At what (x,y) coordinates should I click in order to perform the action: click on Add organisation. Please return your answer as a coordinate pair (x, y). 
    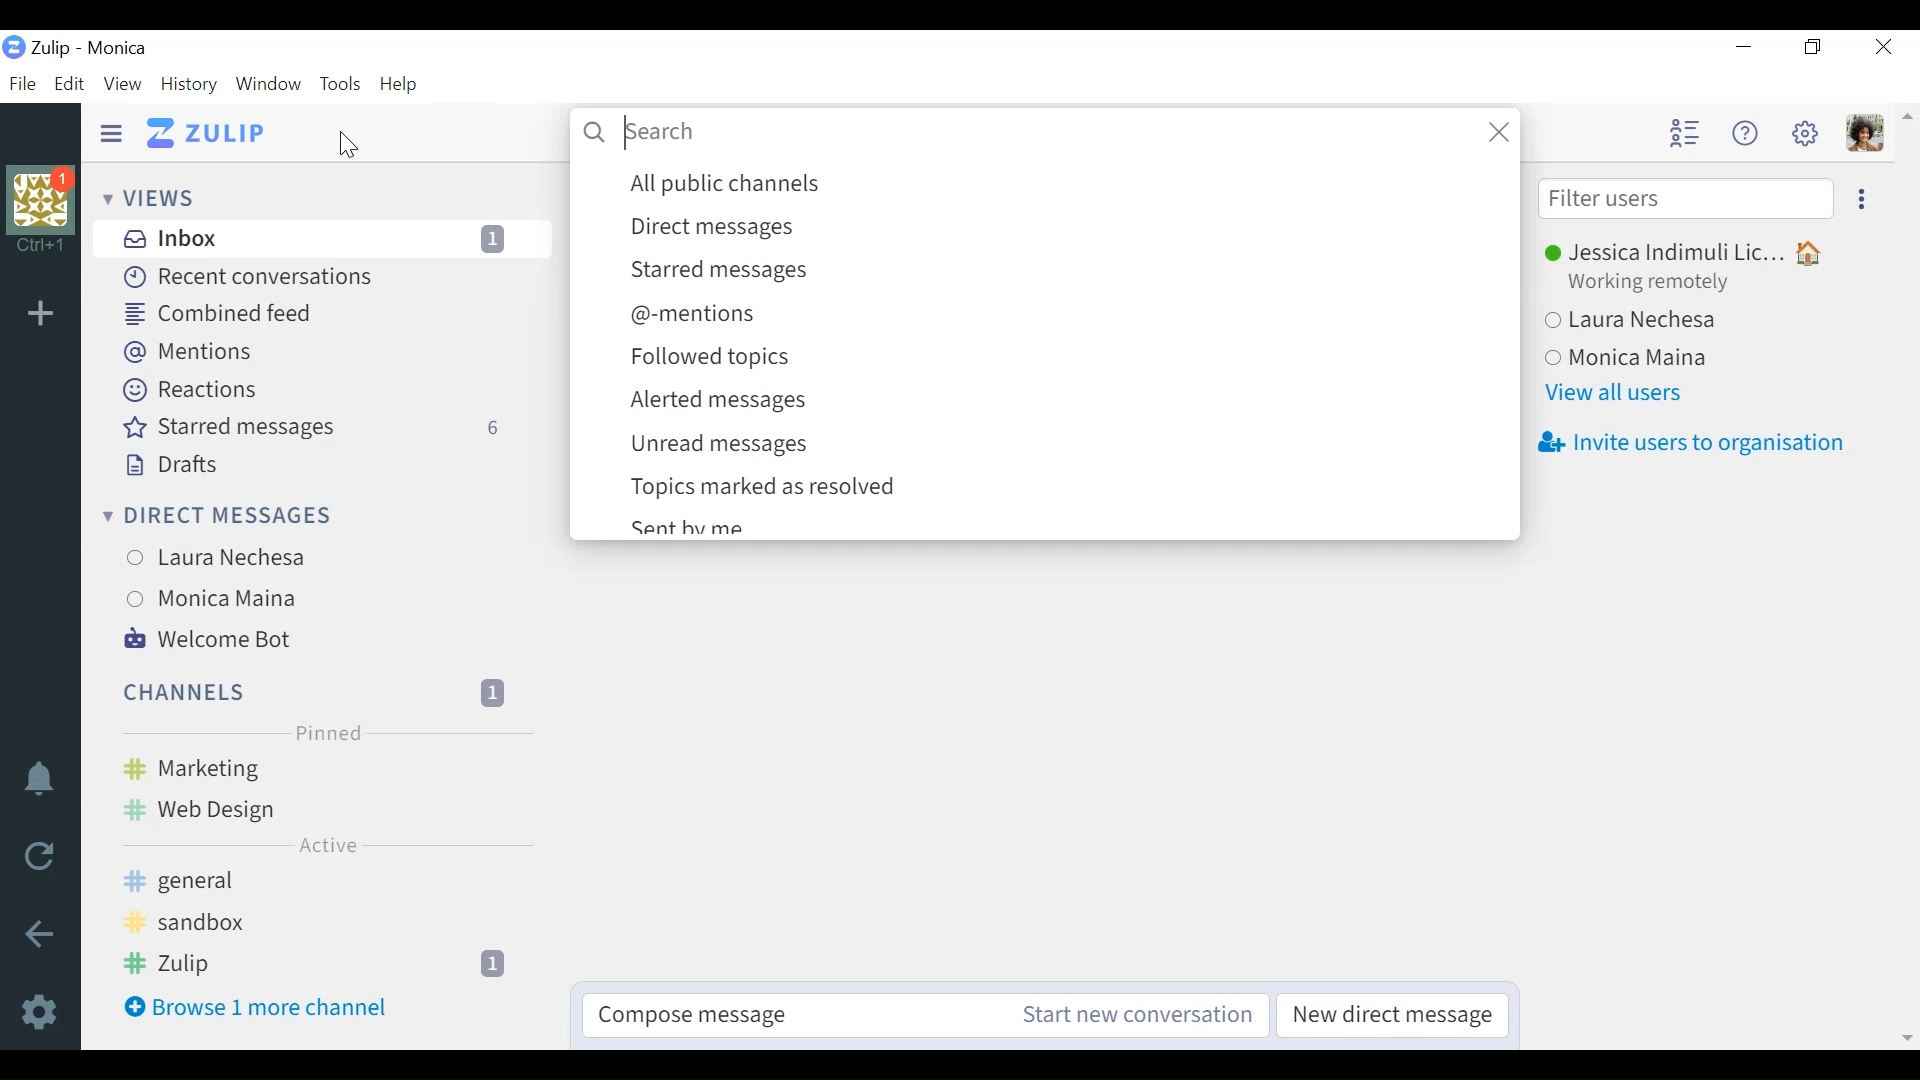
    Looking at the image, I should click on (46, 314).